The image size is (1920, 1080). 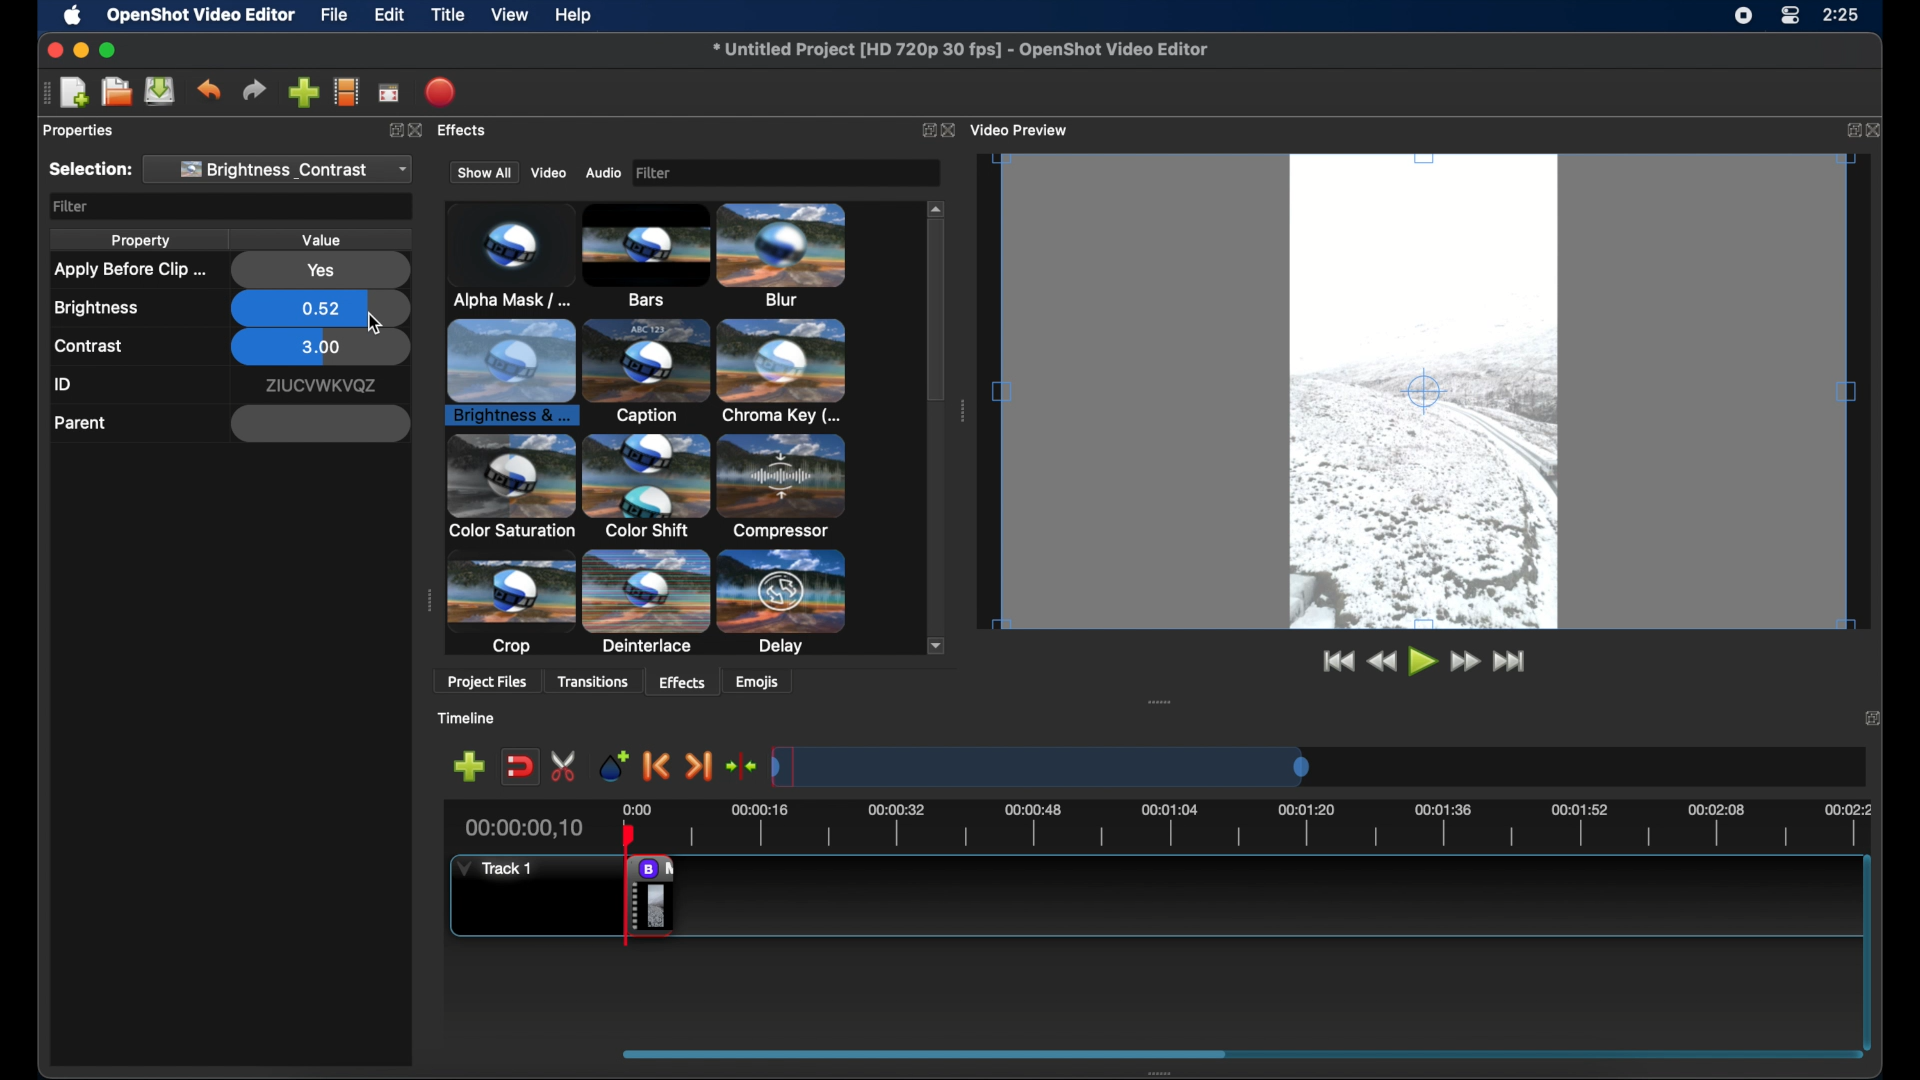 What do you see at coordinates (962, 409) in the screenshot?
I see `drag handle` at bounding box center [962, 409].